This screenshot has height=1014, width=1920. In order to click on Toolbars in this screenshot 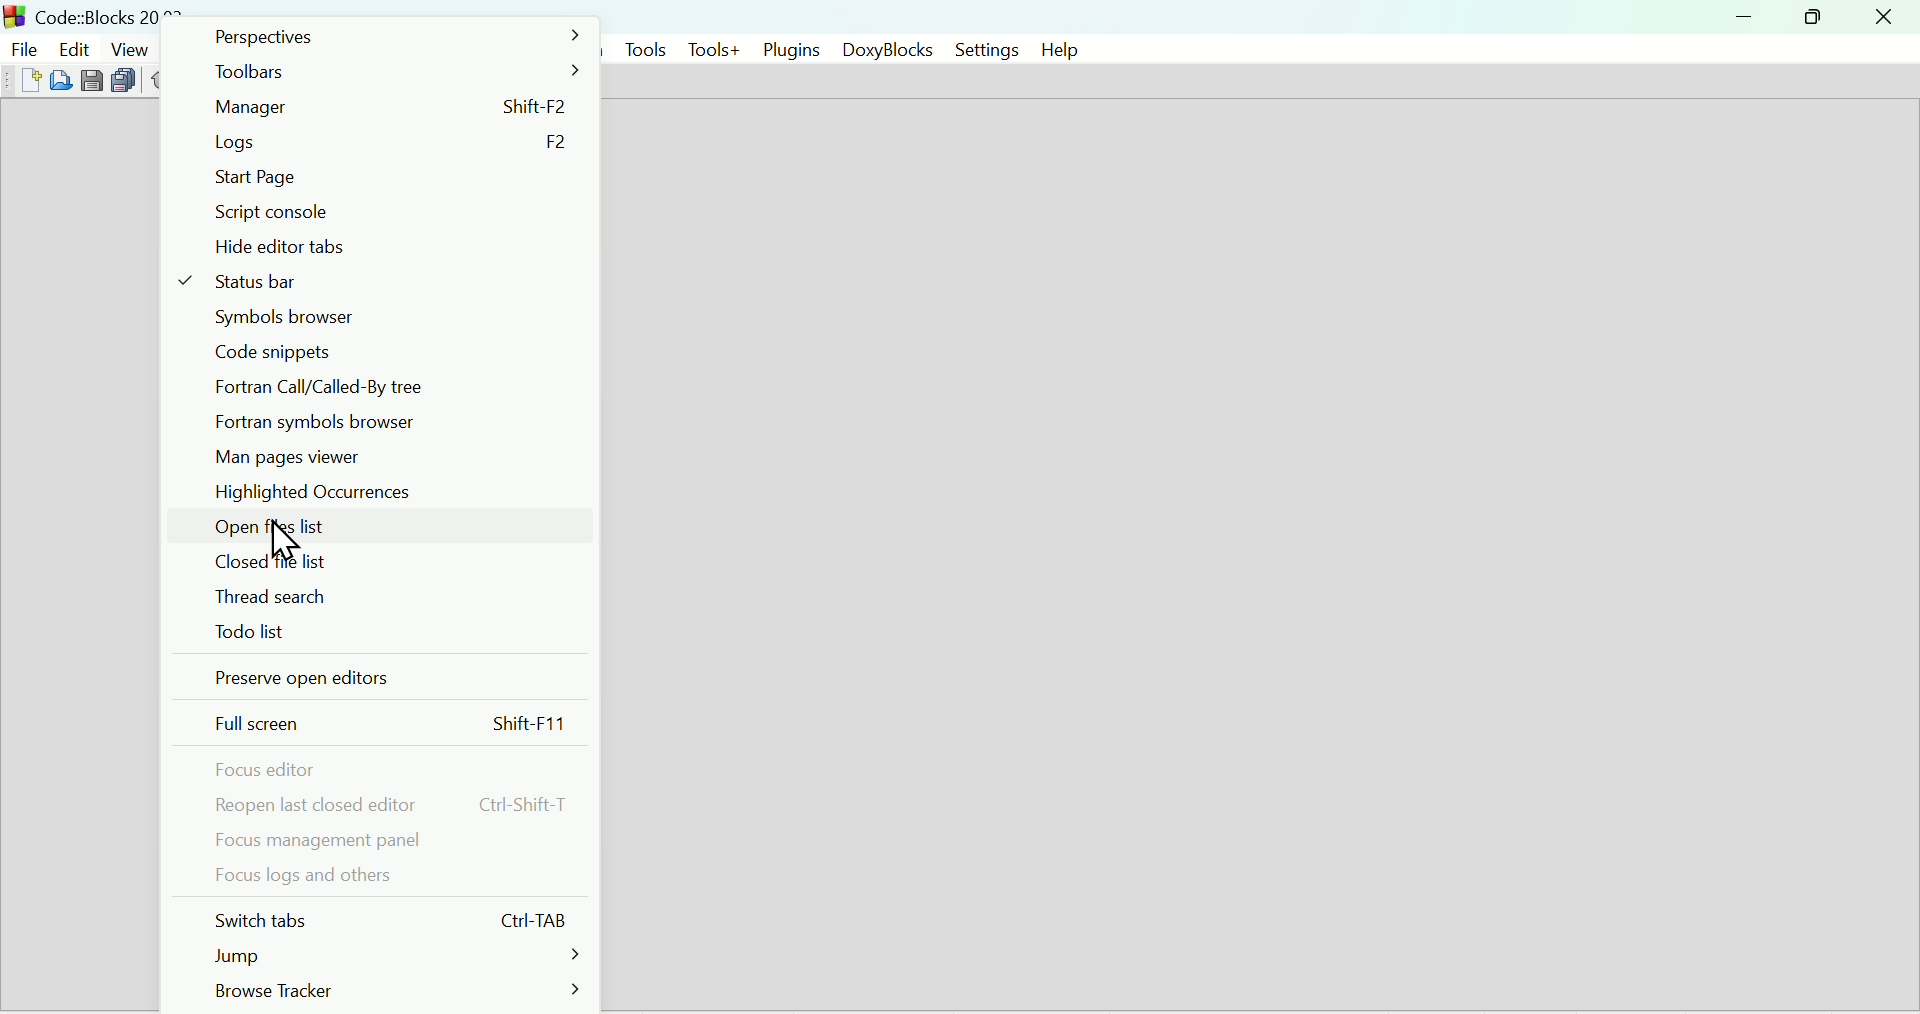, I will do `click(390, 70)`.